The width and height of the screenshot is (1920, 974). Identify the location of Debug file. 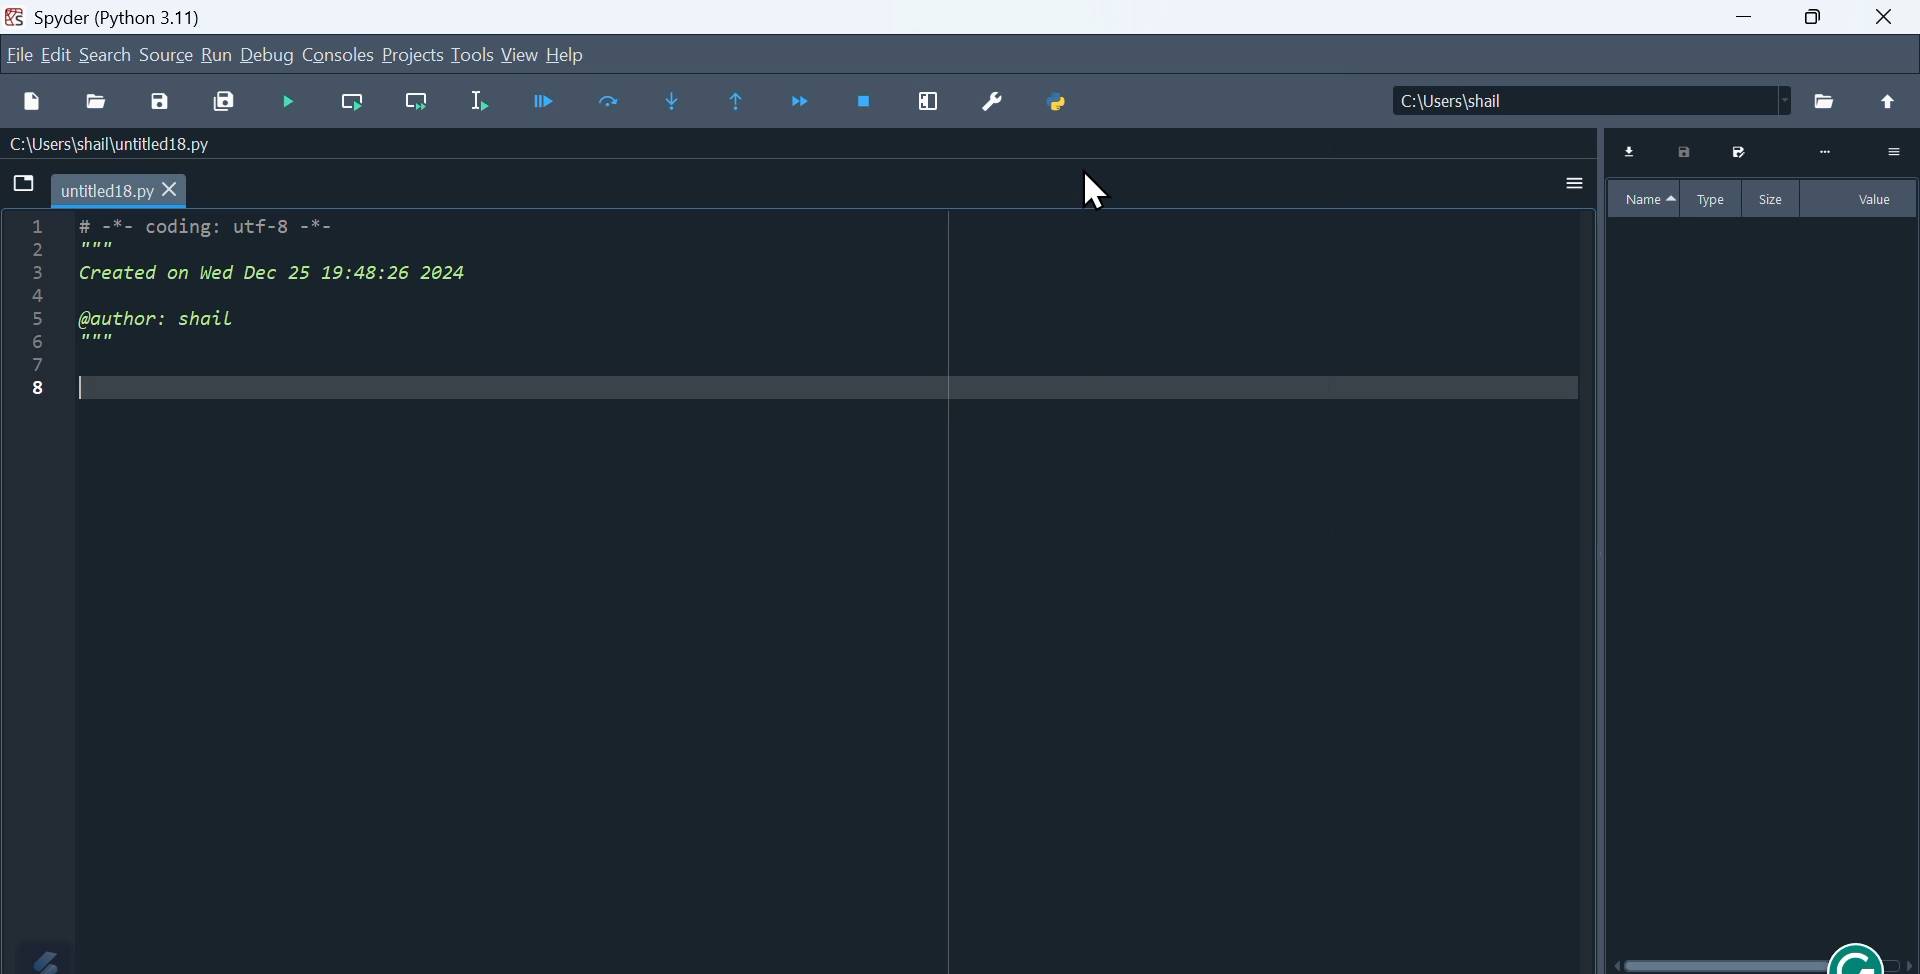
(542, 103).